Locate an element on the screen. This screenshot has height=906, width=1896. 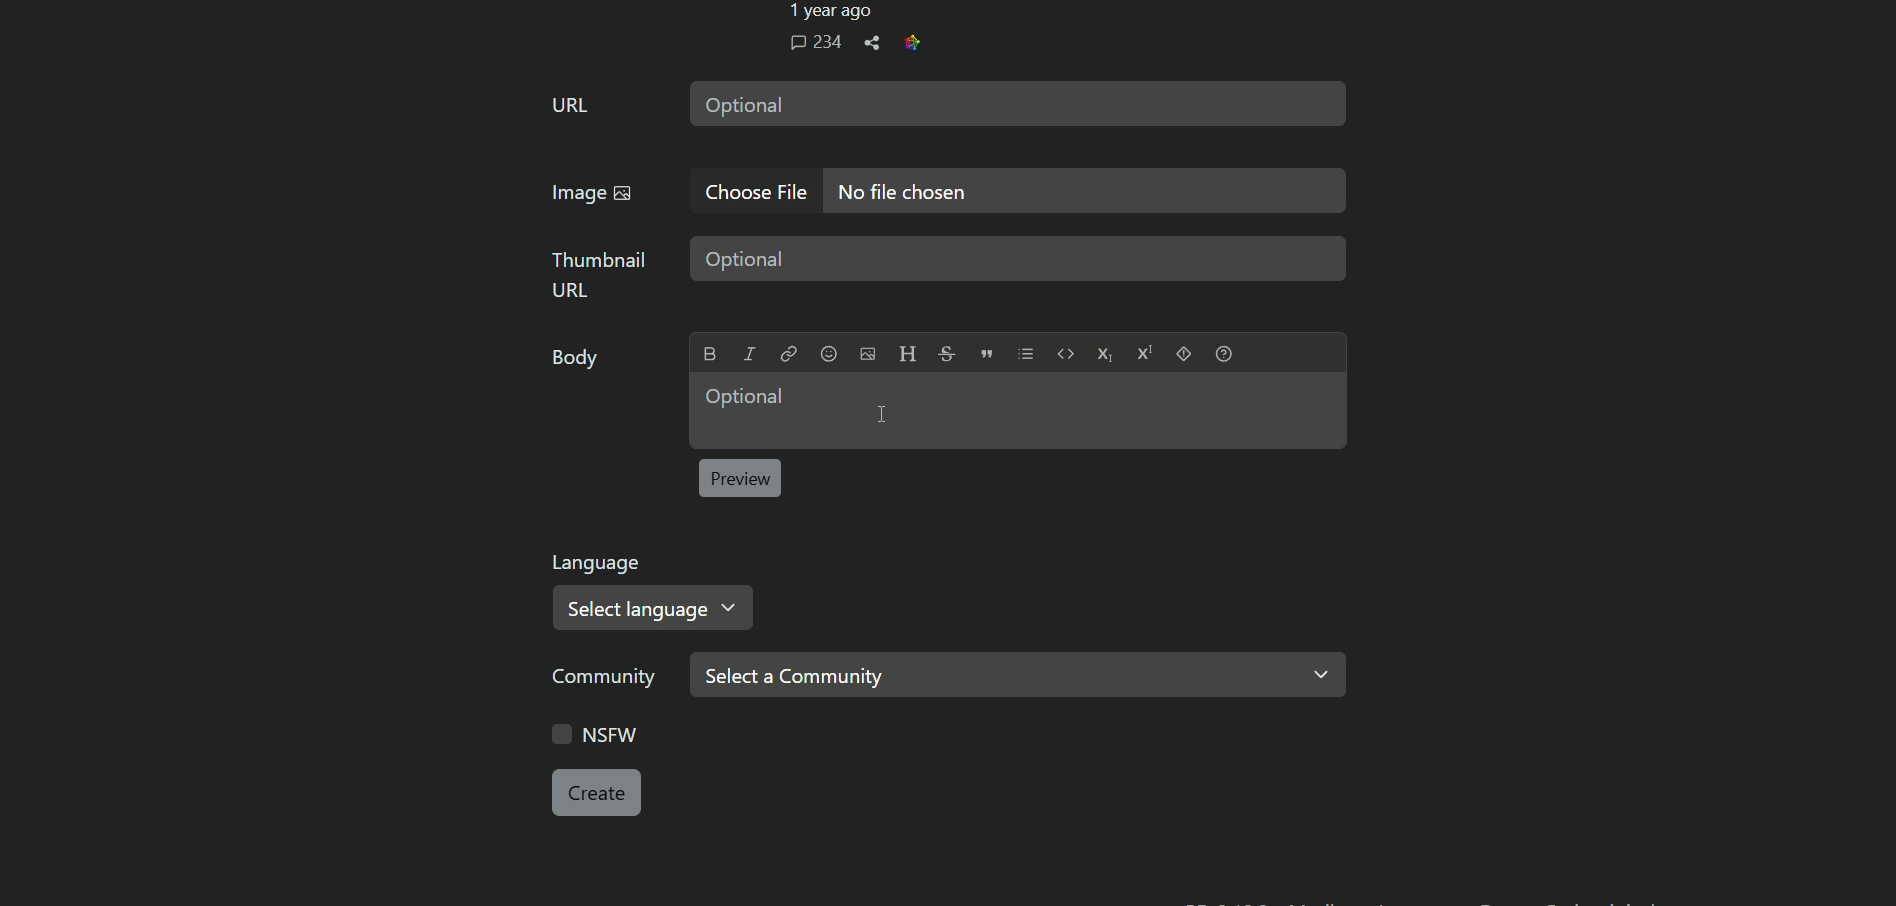
Formatting help is located at coordinates (1224, 353).